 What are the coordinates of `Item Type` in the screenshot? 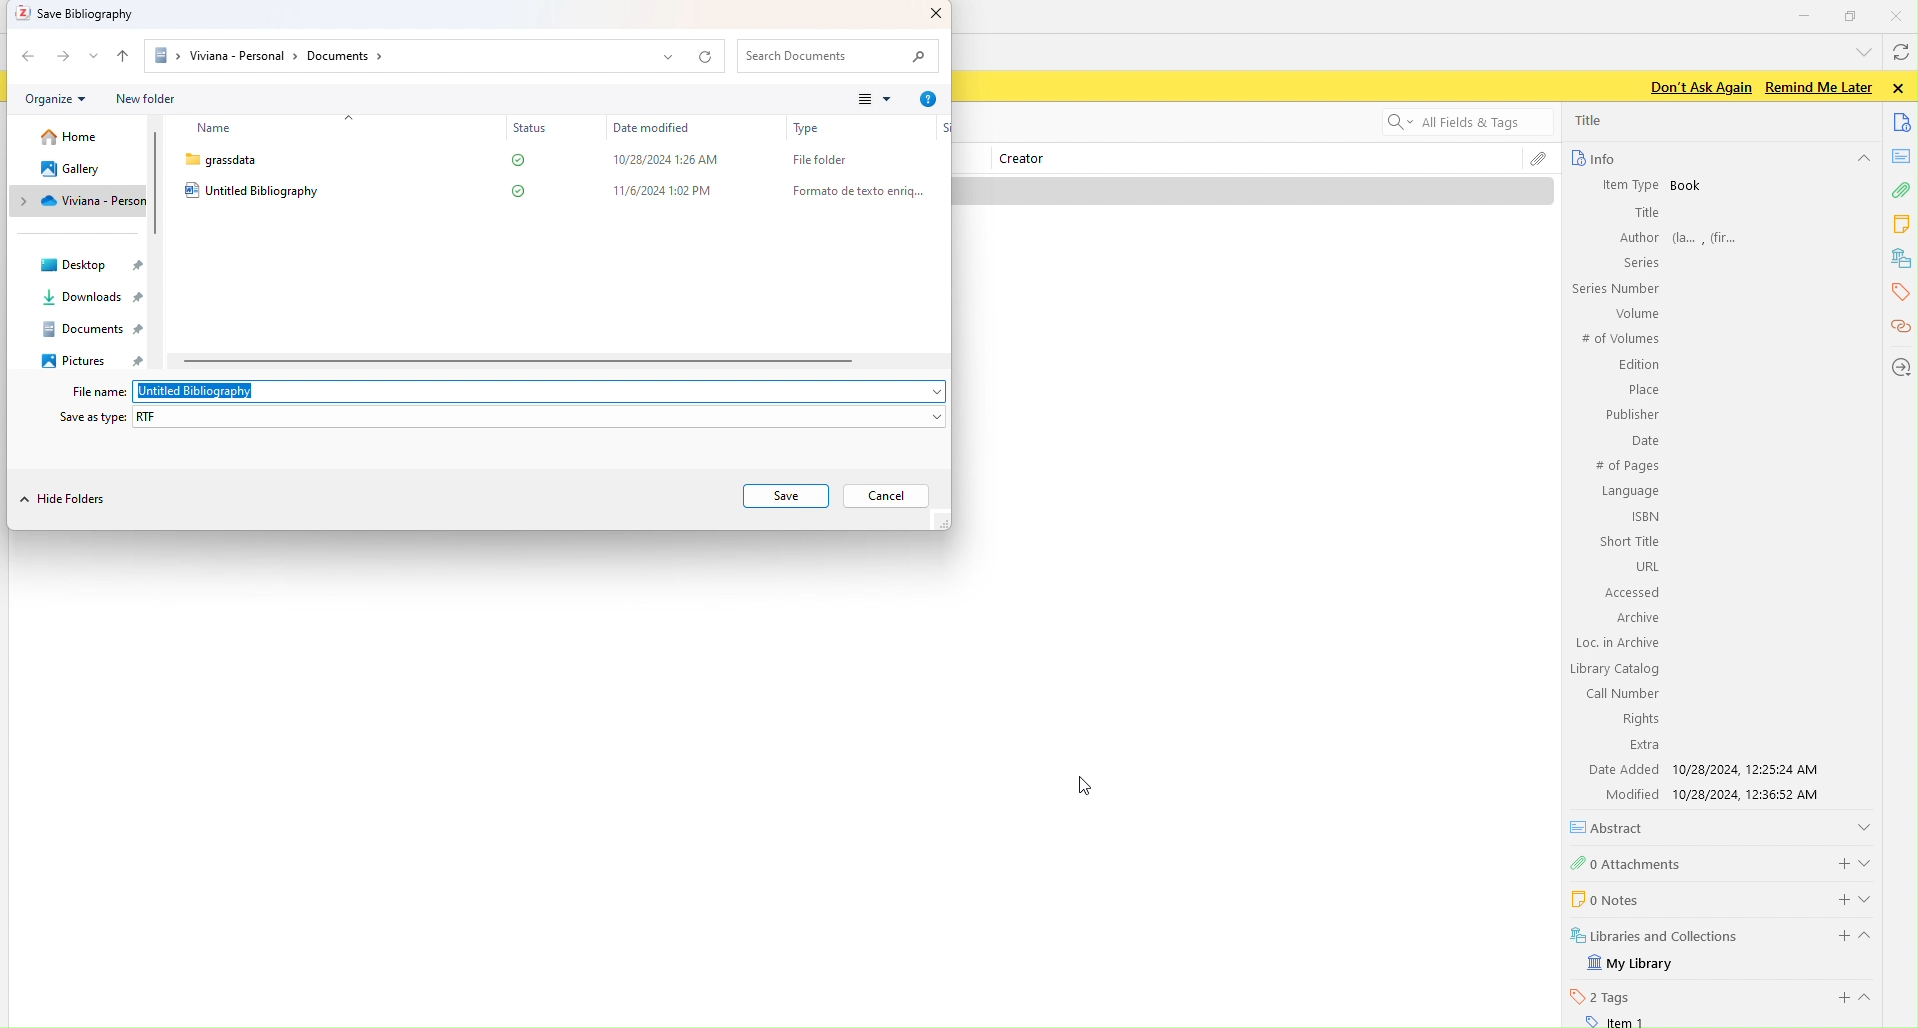 It's located at (1621, 184).